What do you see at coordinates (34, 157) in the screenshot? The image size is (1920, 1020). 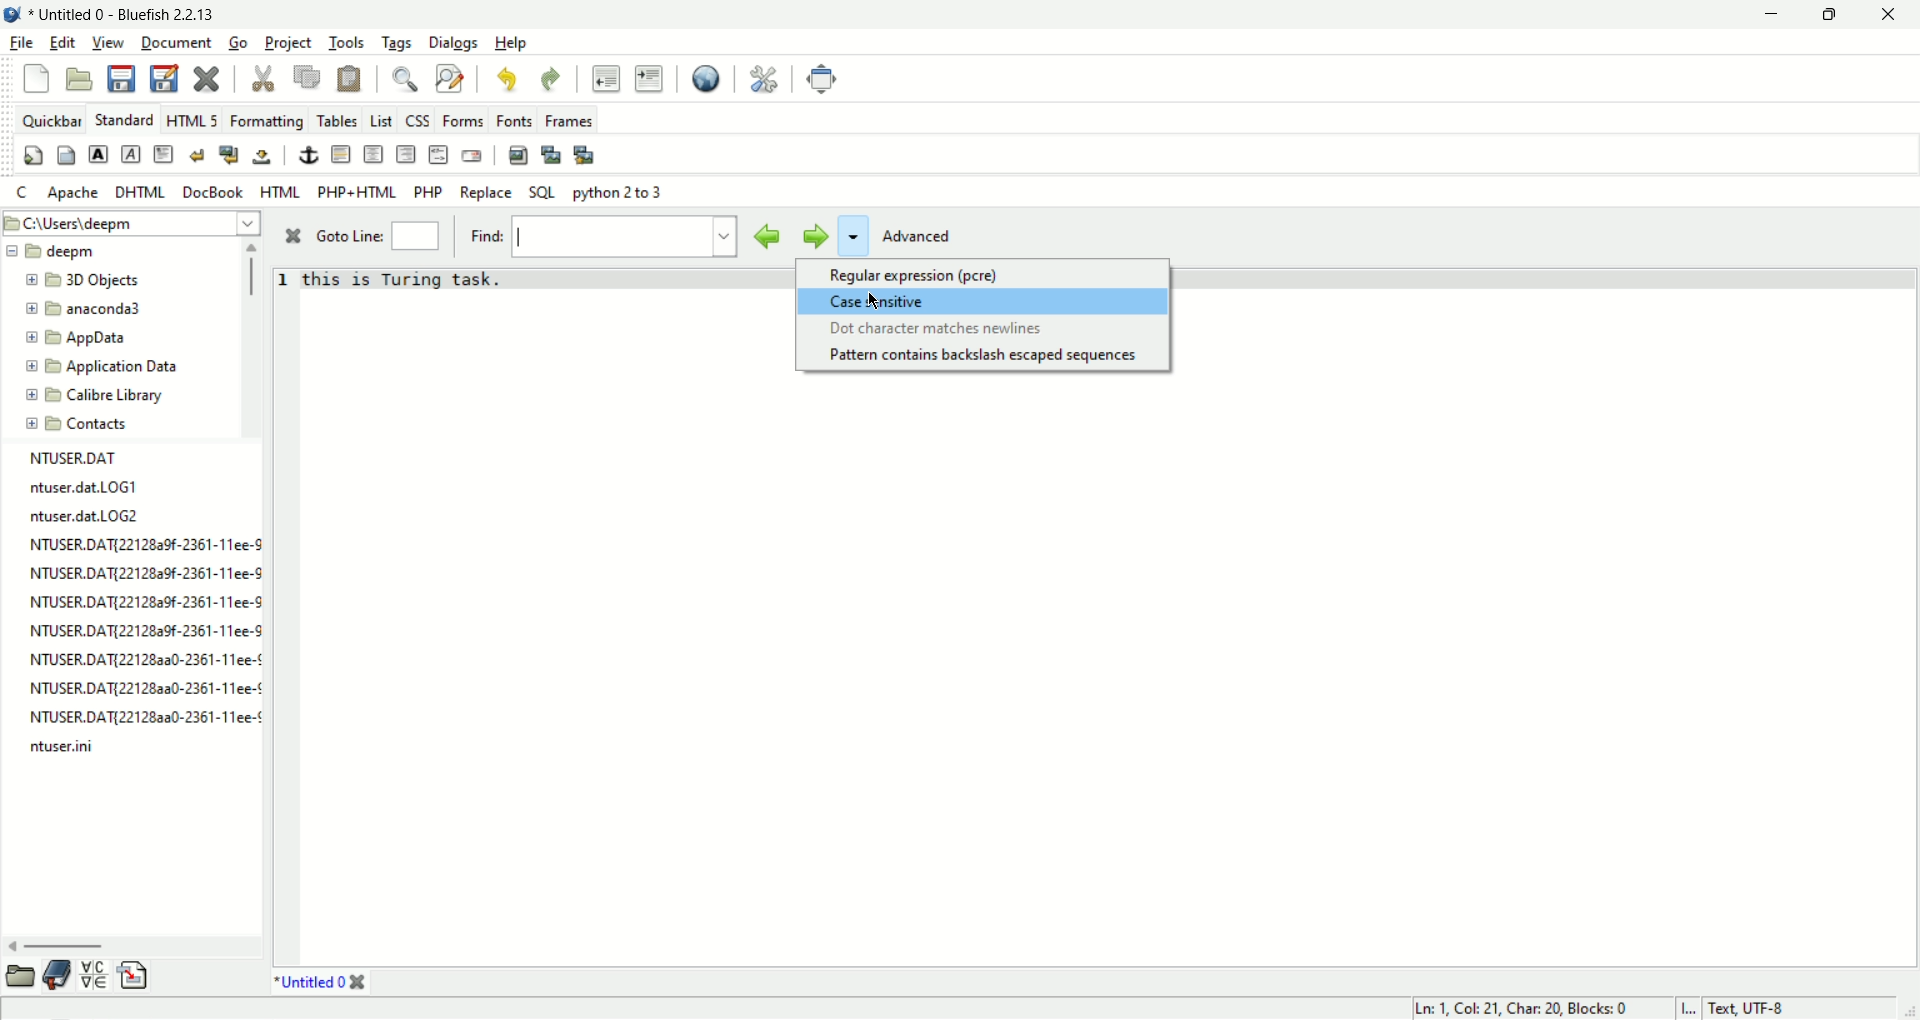 I see `quick settings` at bounding box center [34, 157].